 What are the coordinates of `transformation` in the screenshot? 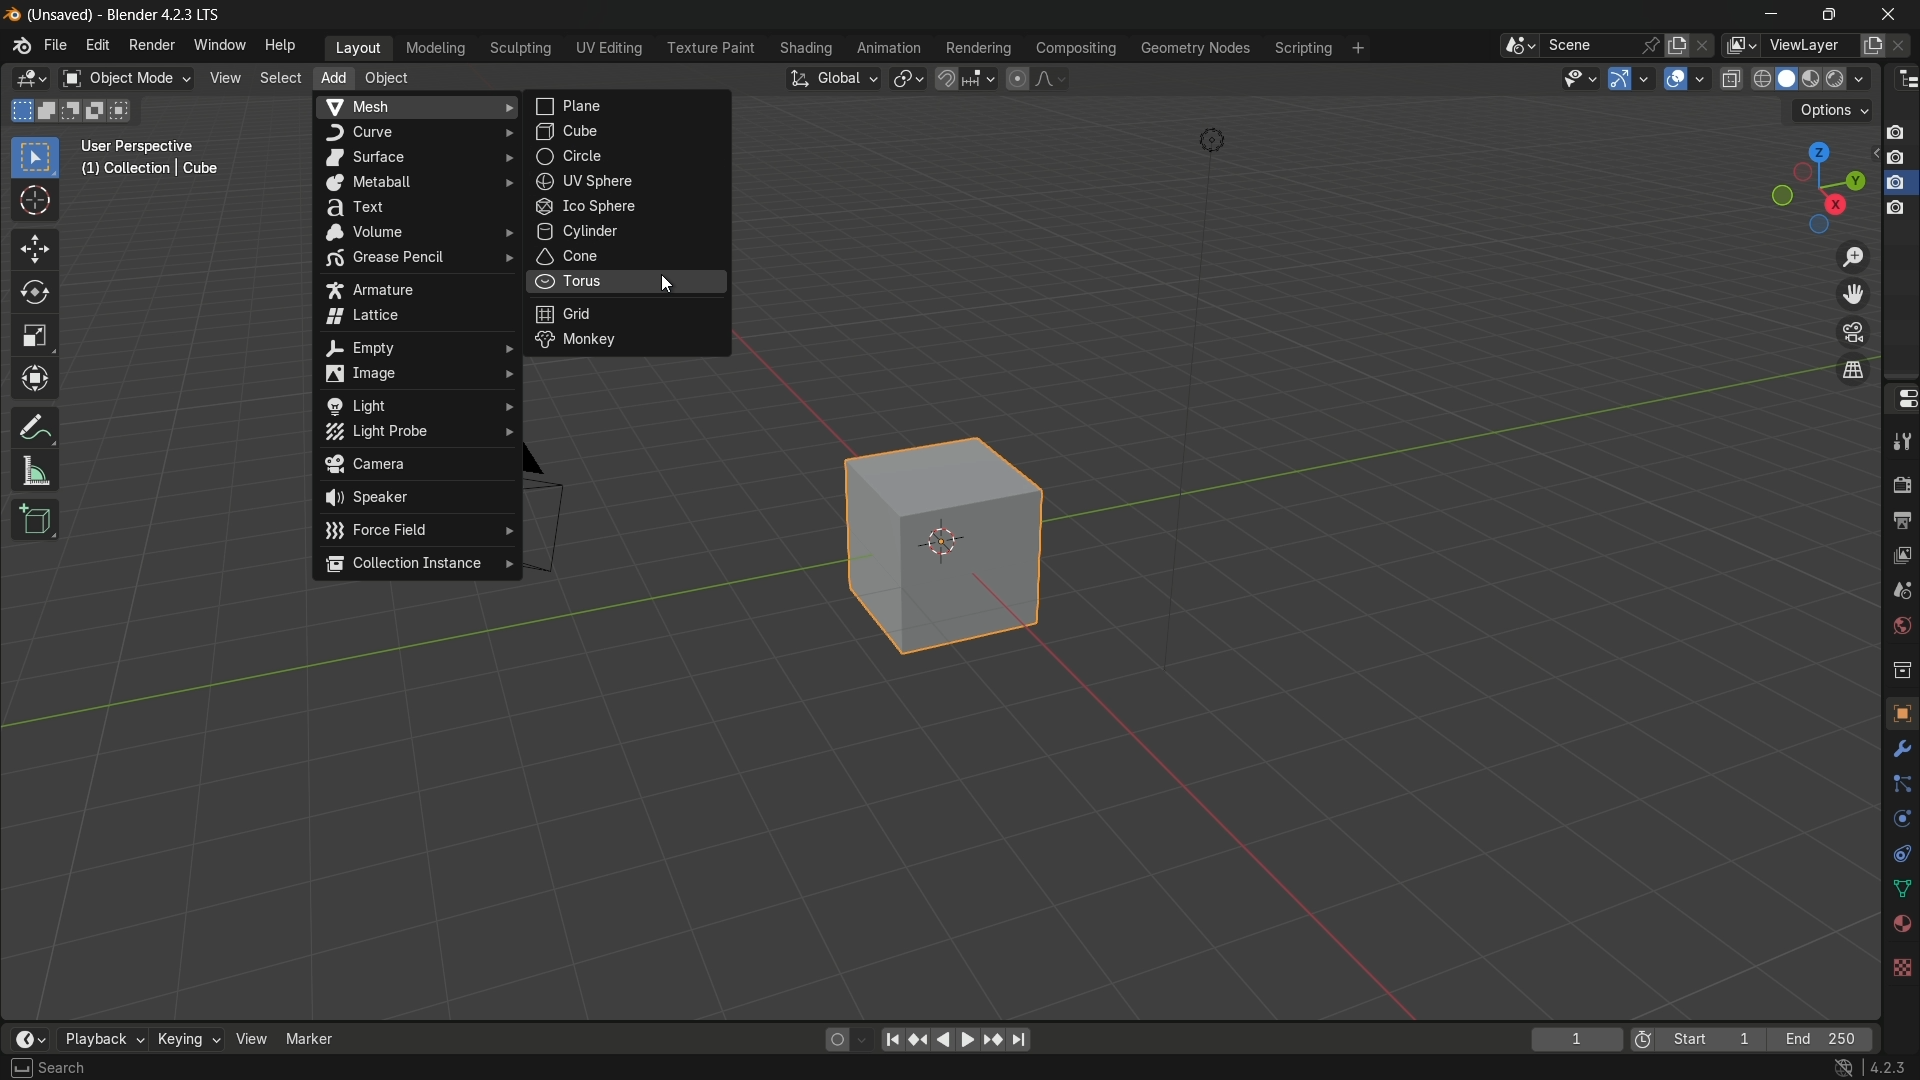 It's located at (37, 381).